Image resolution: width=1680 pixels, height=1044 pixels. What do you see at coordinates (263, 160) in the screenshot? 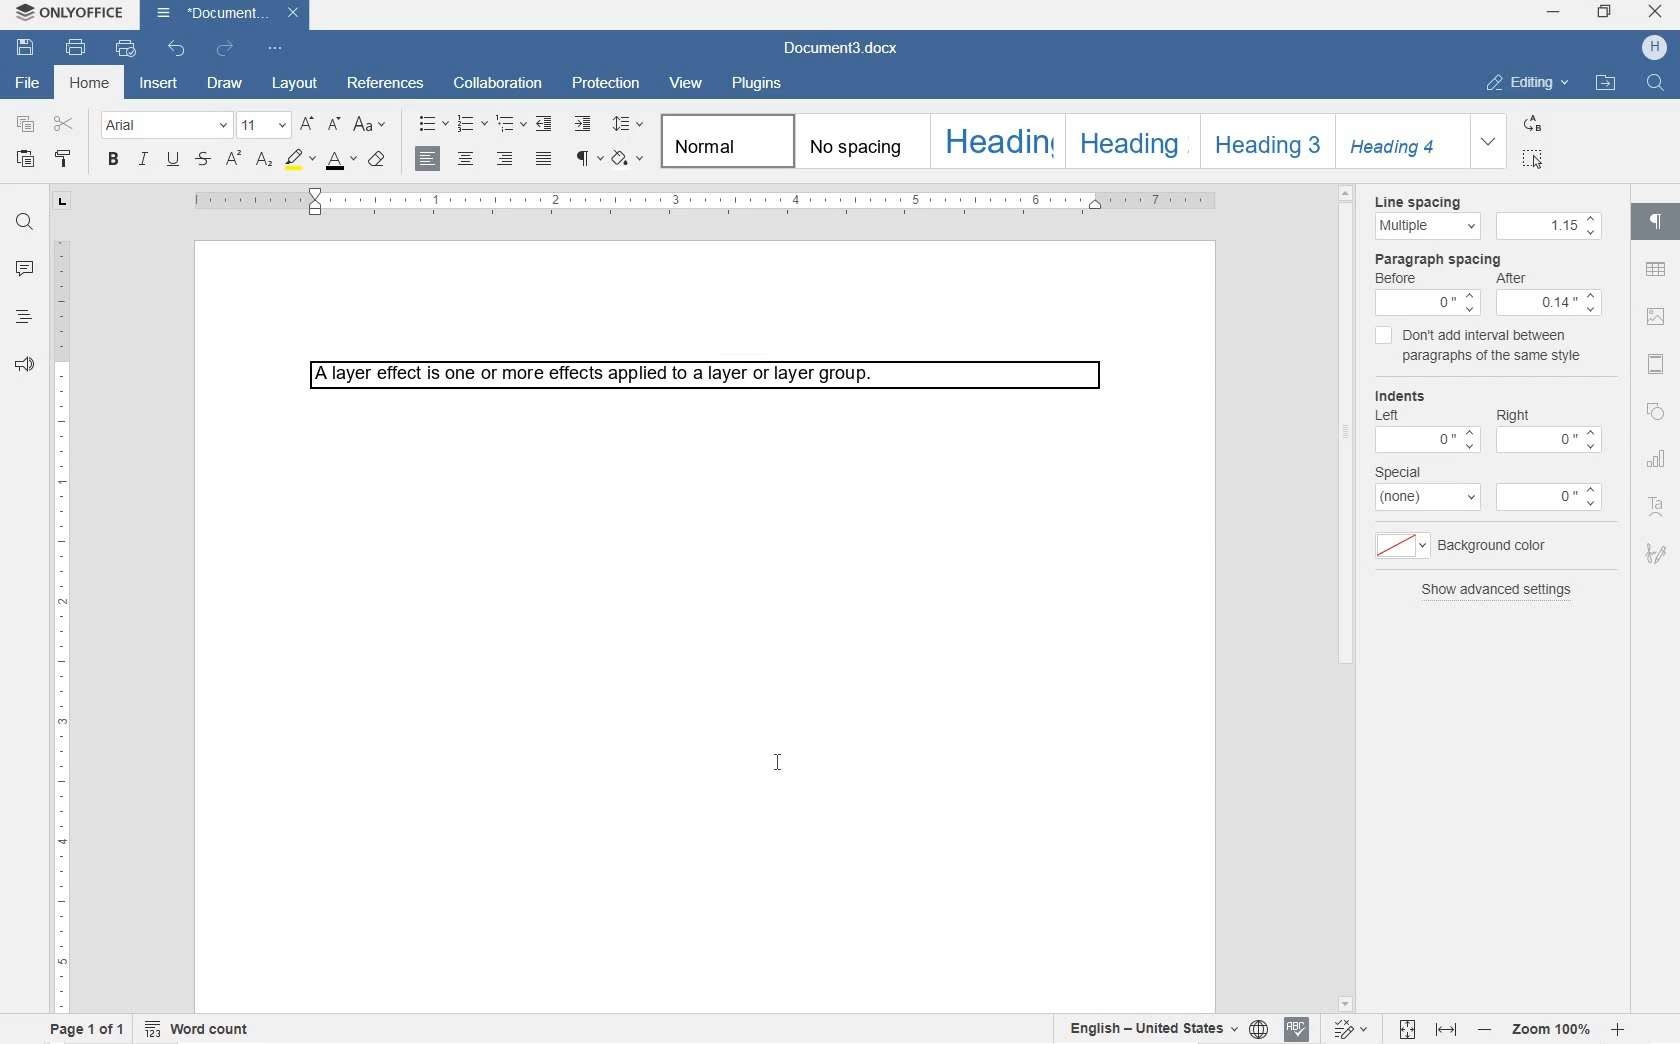
I see `SUBSCRIPT` at bounding box center [263, 160].